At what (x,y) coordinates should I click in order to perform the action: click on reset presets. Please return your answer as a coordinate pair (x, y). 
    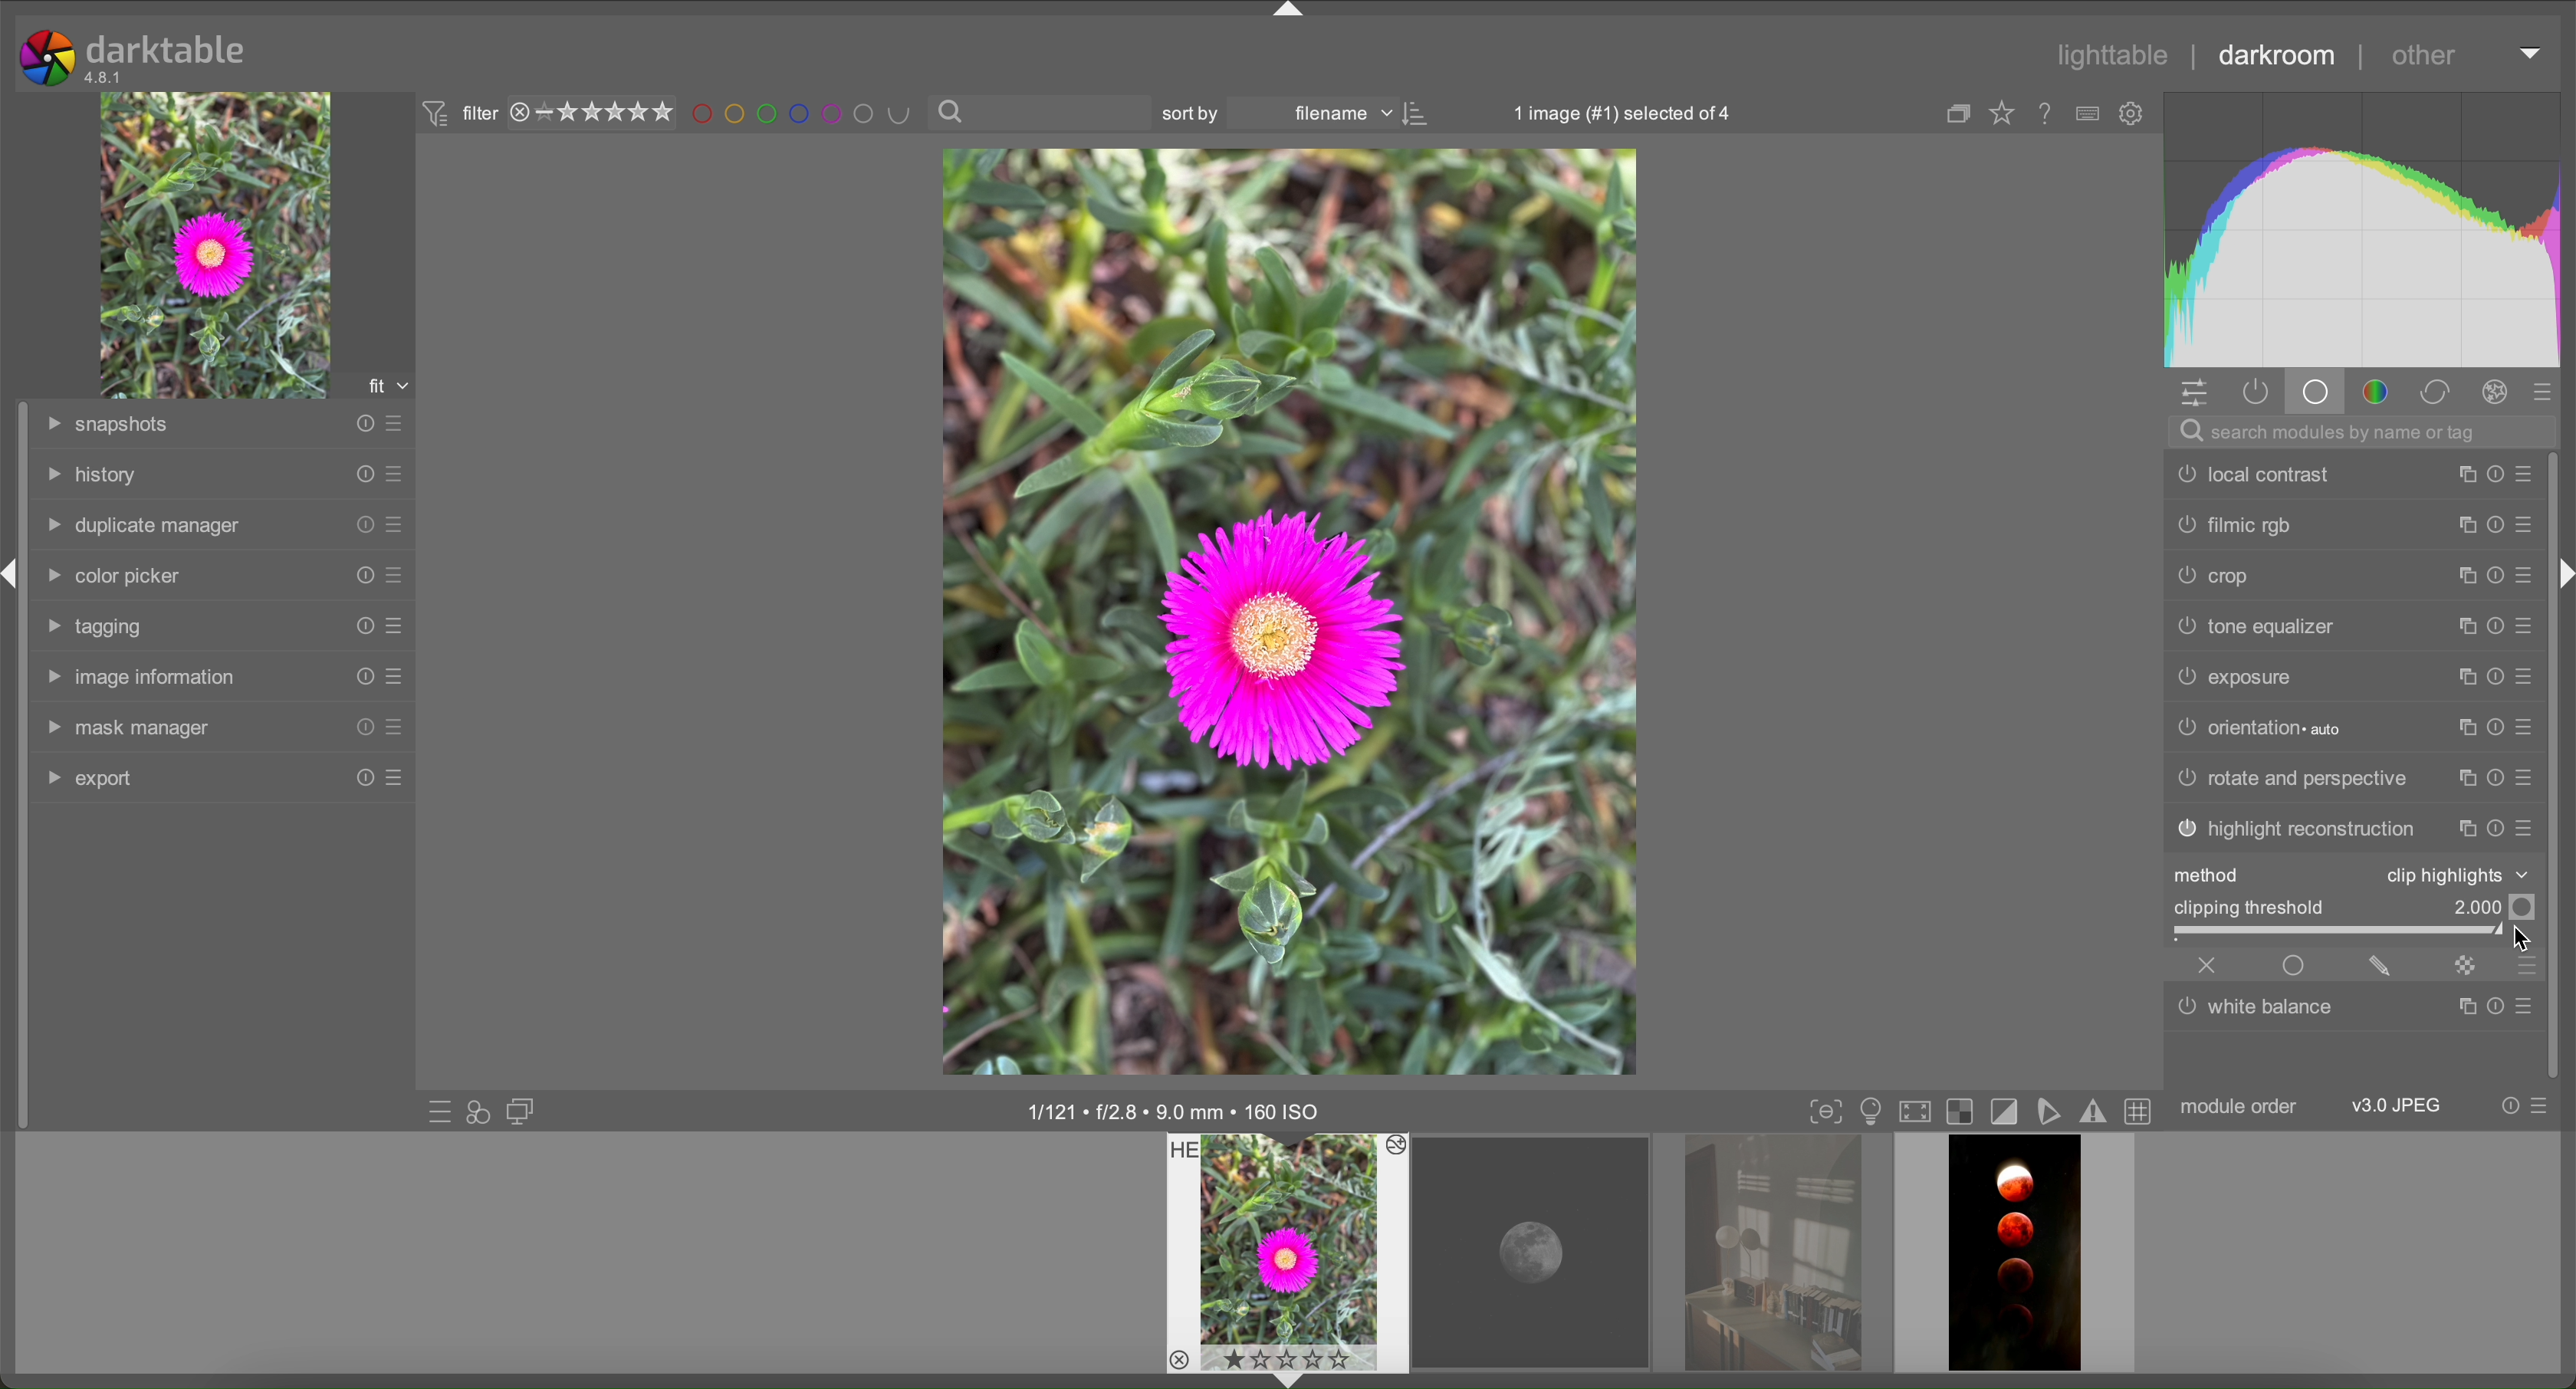
    Looking at the image, I should click on (360, 676).